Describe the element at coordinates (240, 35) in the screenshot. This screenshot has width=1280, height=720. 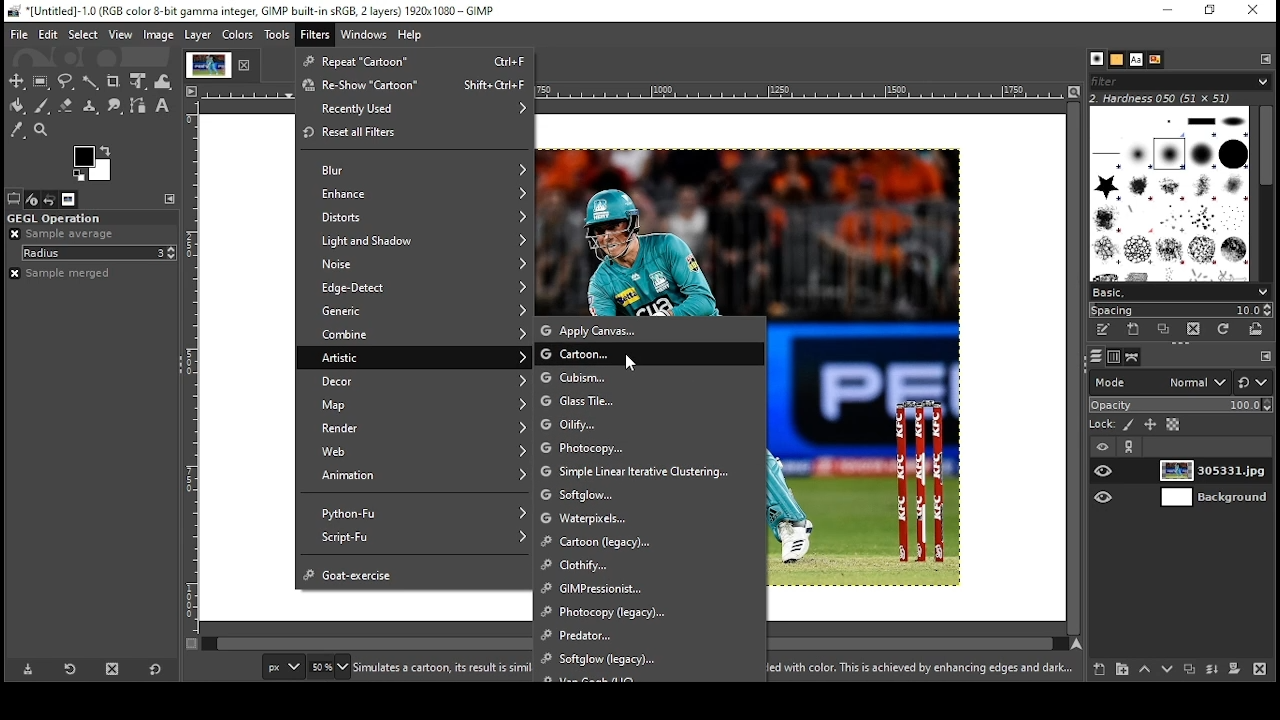
I see `colors` at that location.